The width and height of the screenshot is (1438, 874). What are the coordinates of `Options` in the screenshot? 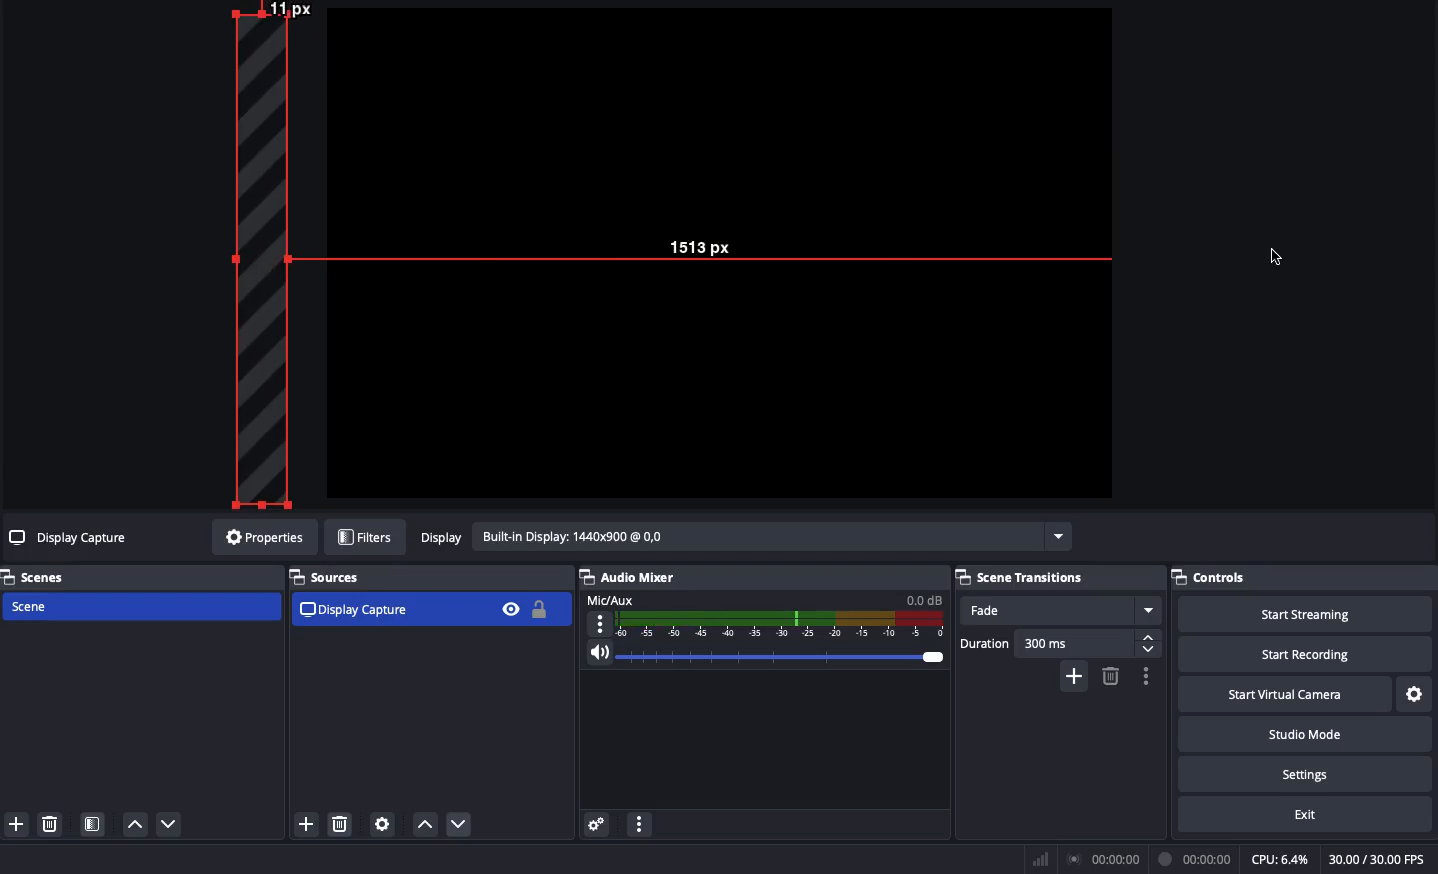 It's located at (1143, 676).